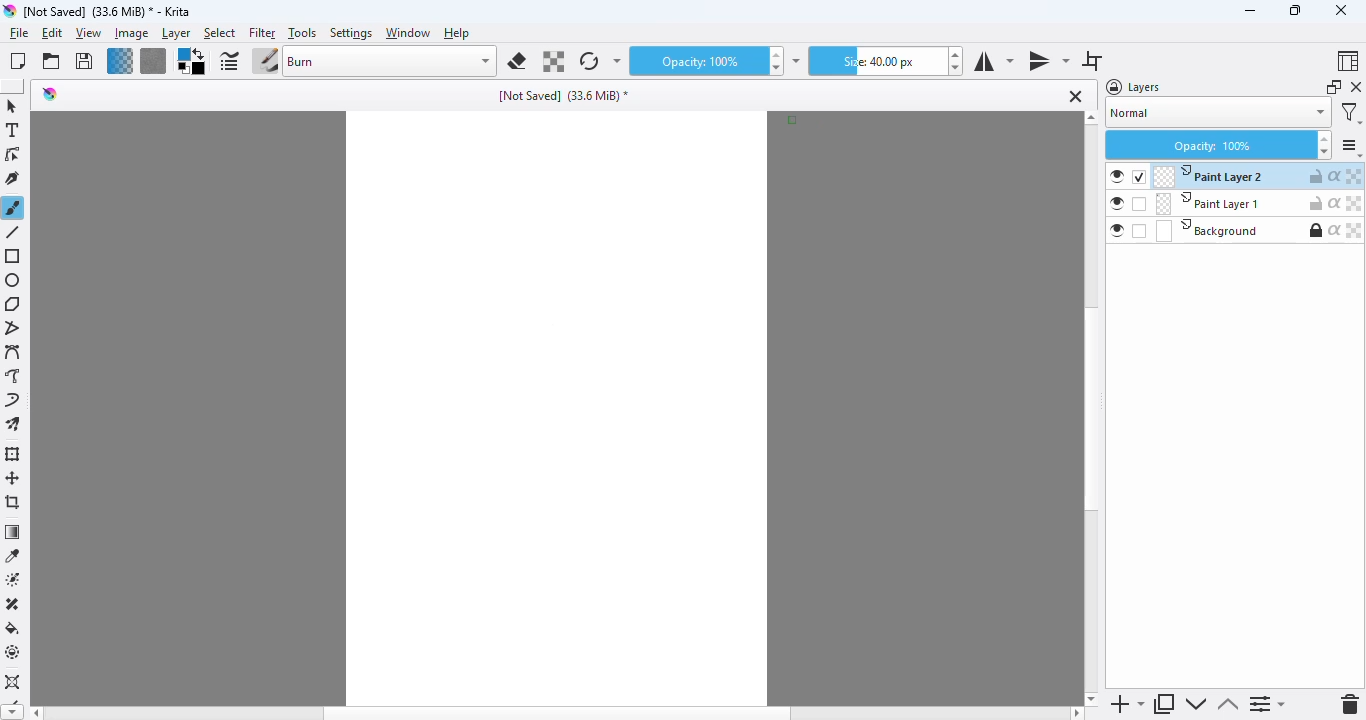  Describe the element at coordinates (301, 33) in the screenshot. I see `tools` at that location.